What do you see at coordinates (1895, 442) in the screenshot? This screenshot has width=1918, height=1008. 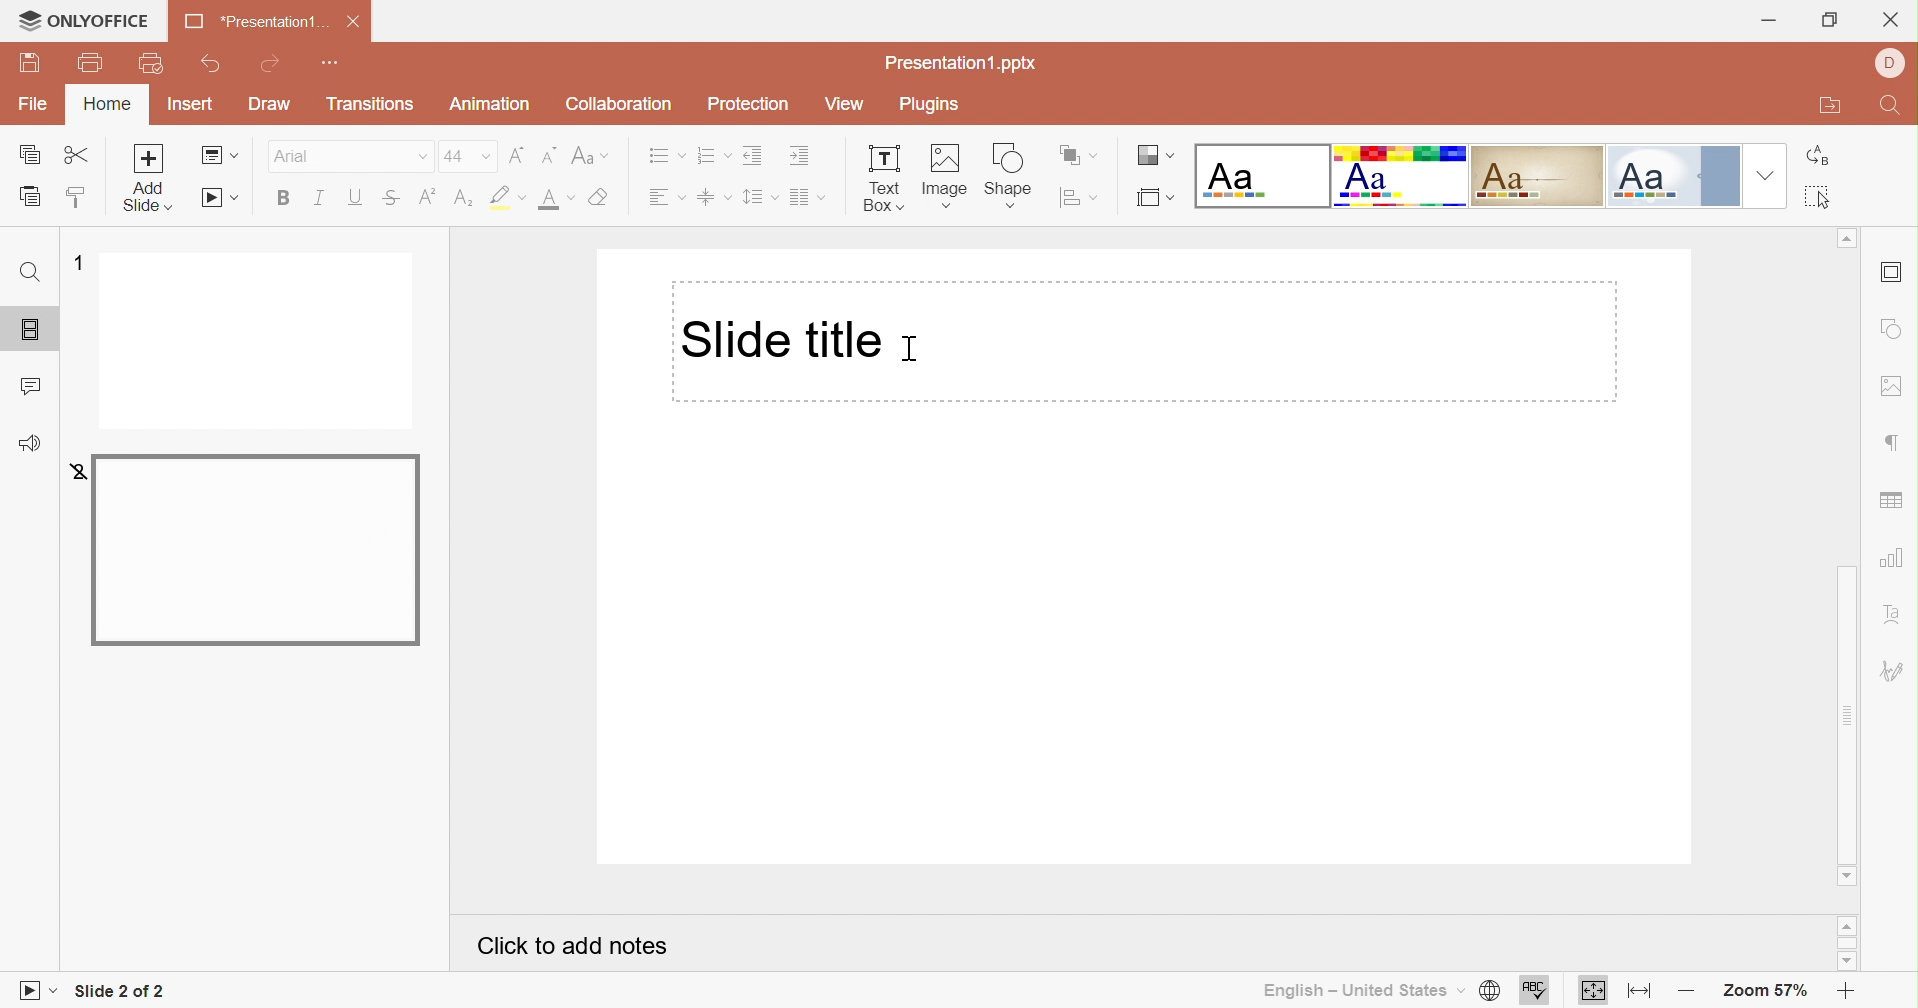 I see `Paragraph settings` at bounding box center [1895, 442].